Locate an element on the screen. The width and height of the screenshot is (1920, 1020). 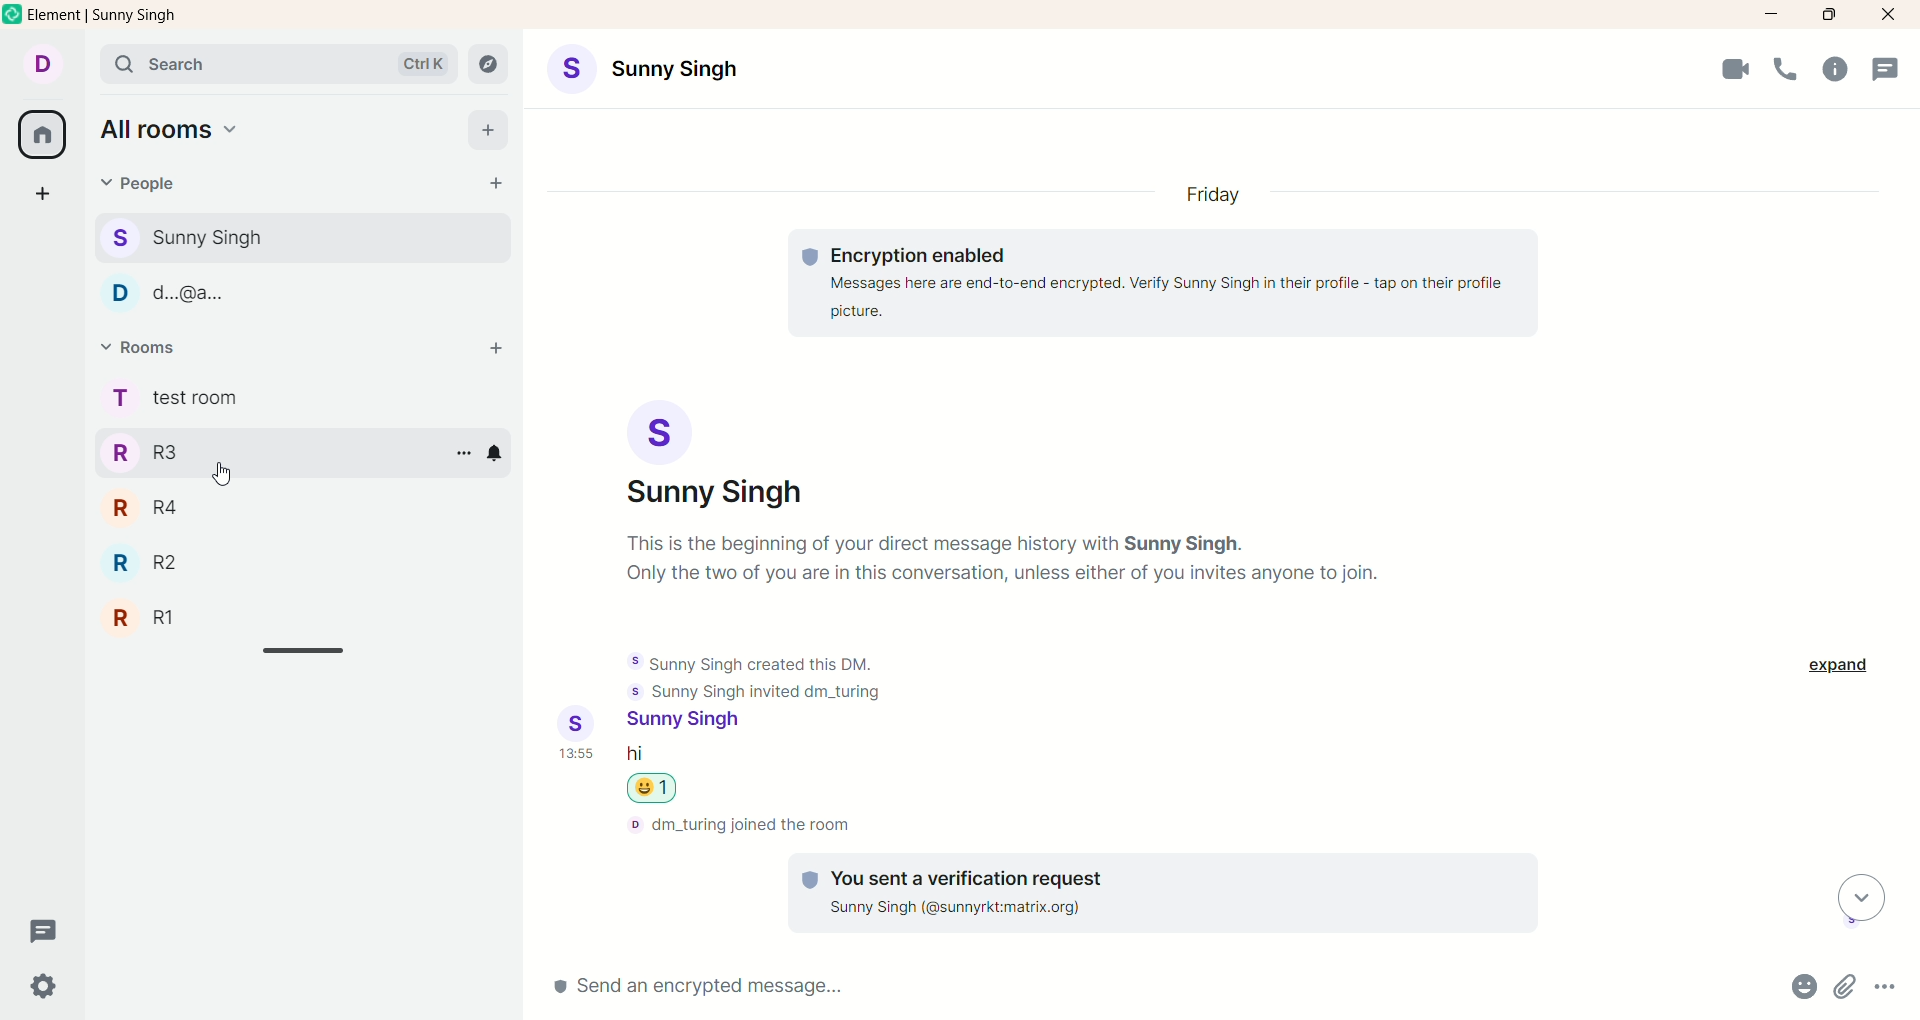
text is located at coordinates (736, 826).